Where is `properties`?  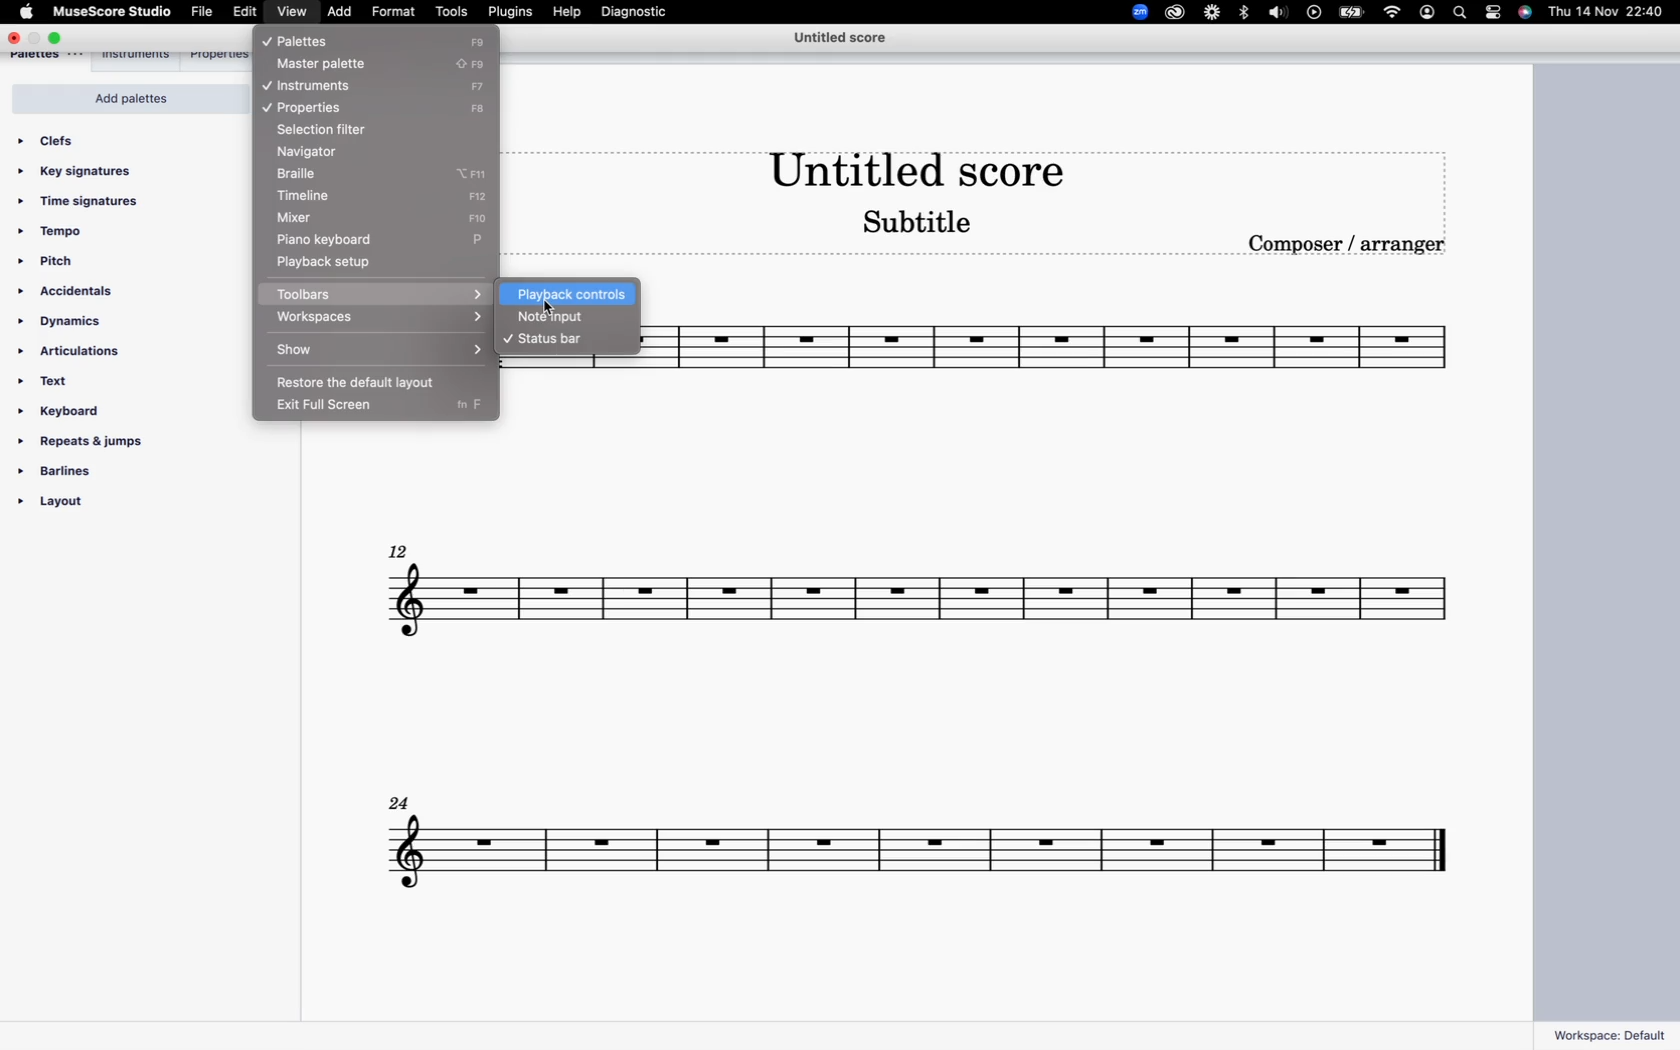 properties is located at coordinates (219, 56).